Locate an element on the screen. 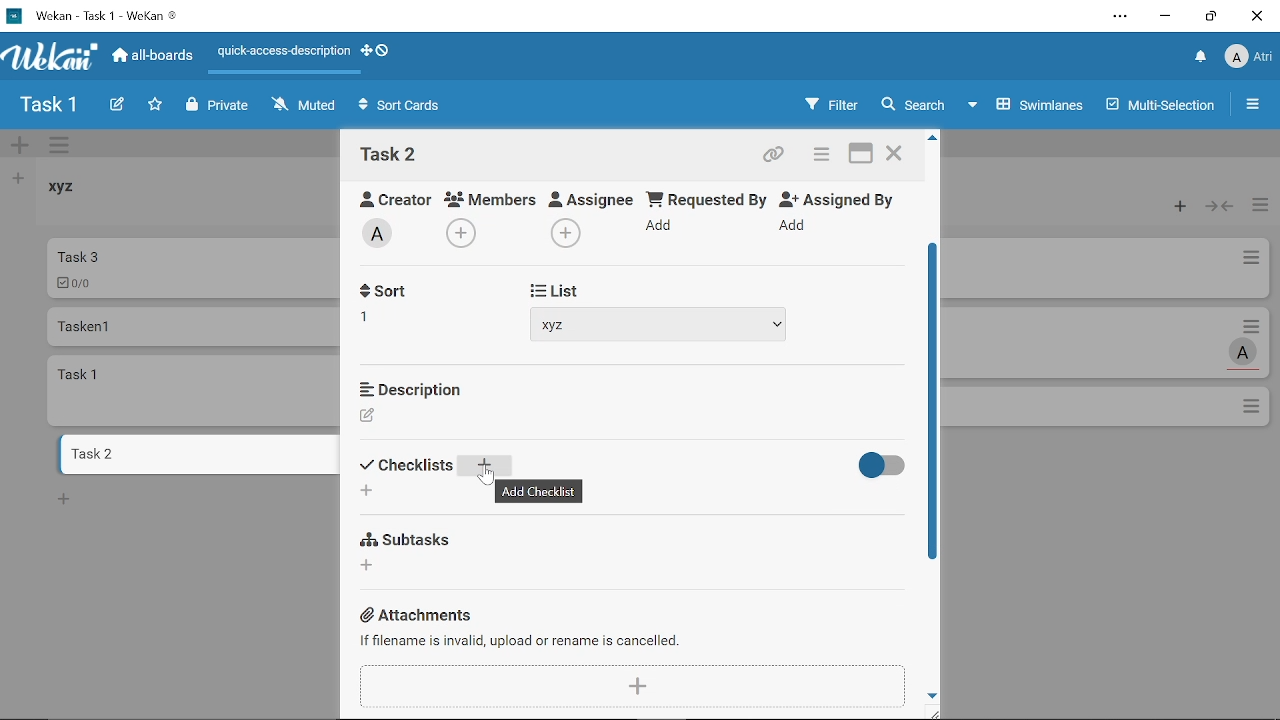 This screenshot has height=720, width=1280. Card named "task 2" is located at coordinates (196, 454).